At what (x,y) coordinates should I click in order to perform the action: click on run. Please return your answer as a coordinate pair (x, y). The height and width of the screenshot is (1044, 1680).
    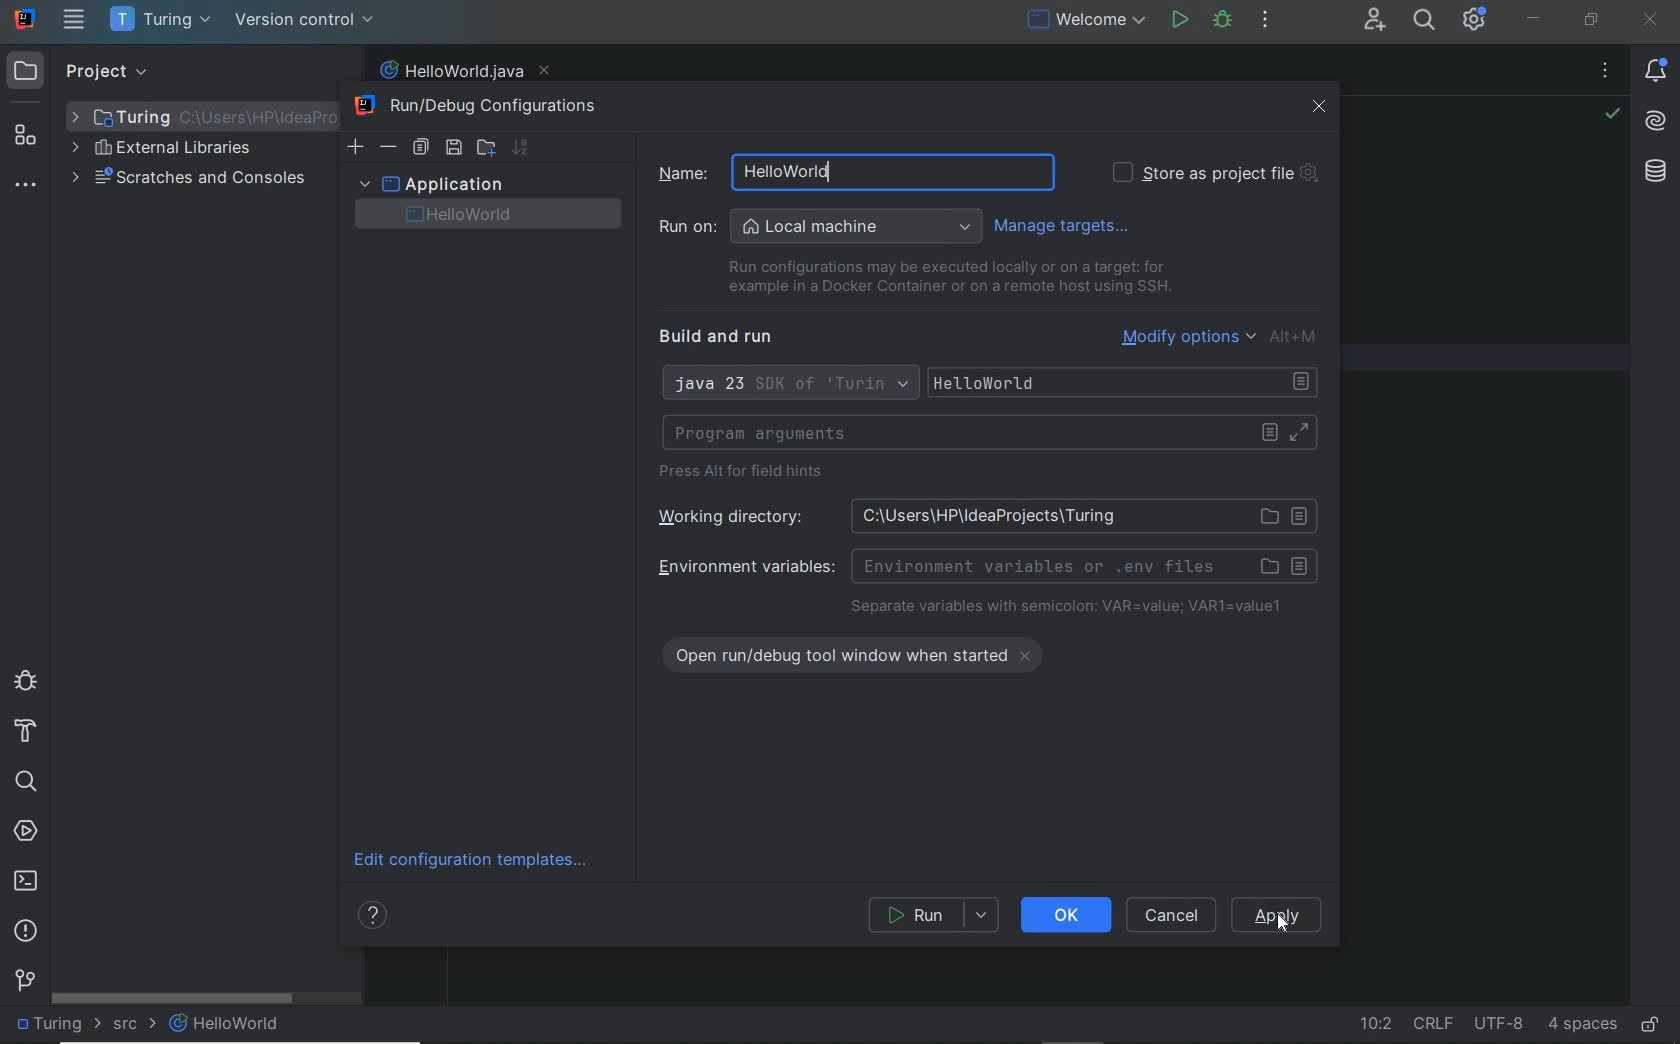
    Looking at the image, I should click on (1179, 19).